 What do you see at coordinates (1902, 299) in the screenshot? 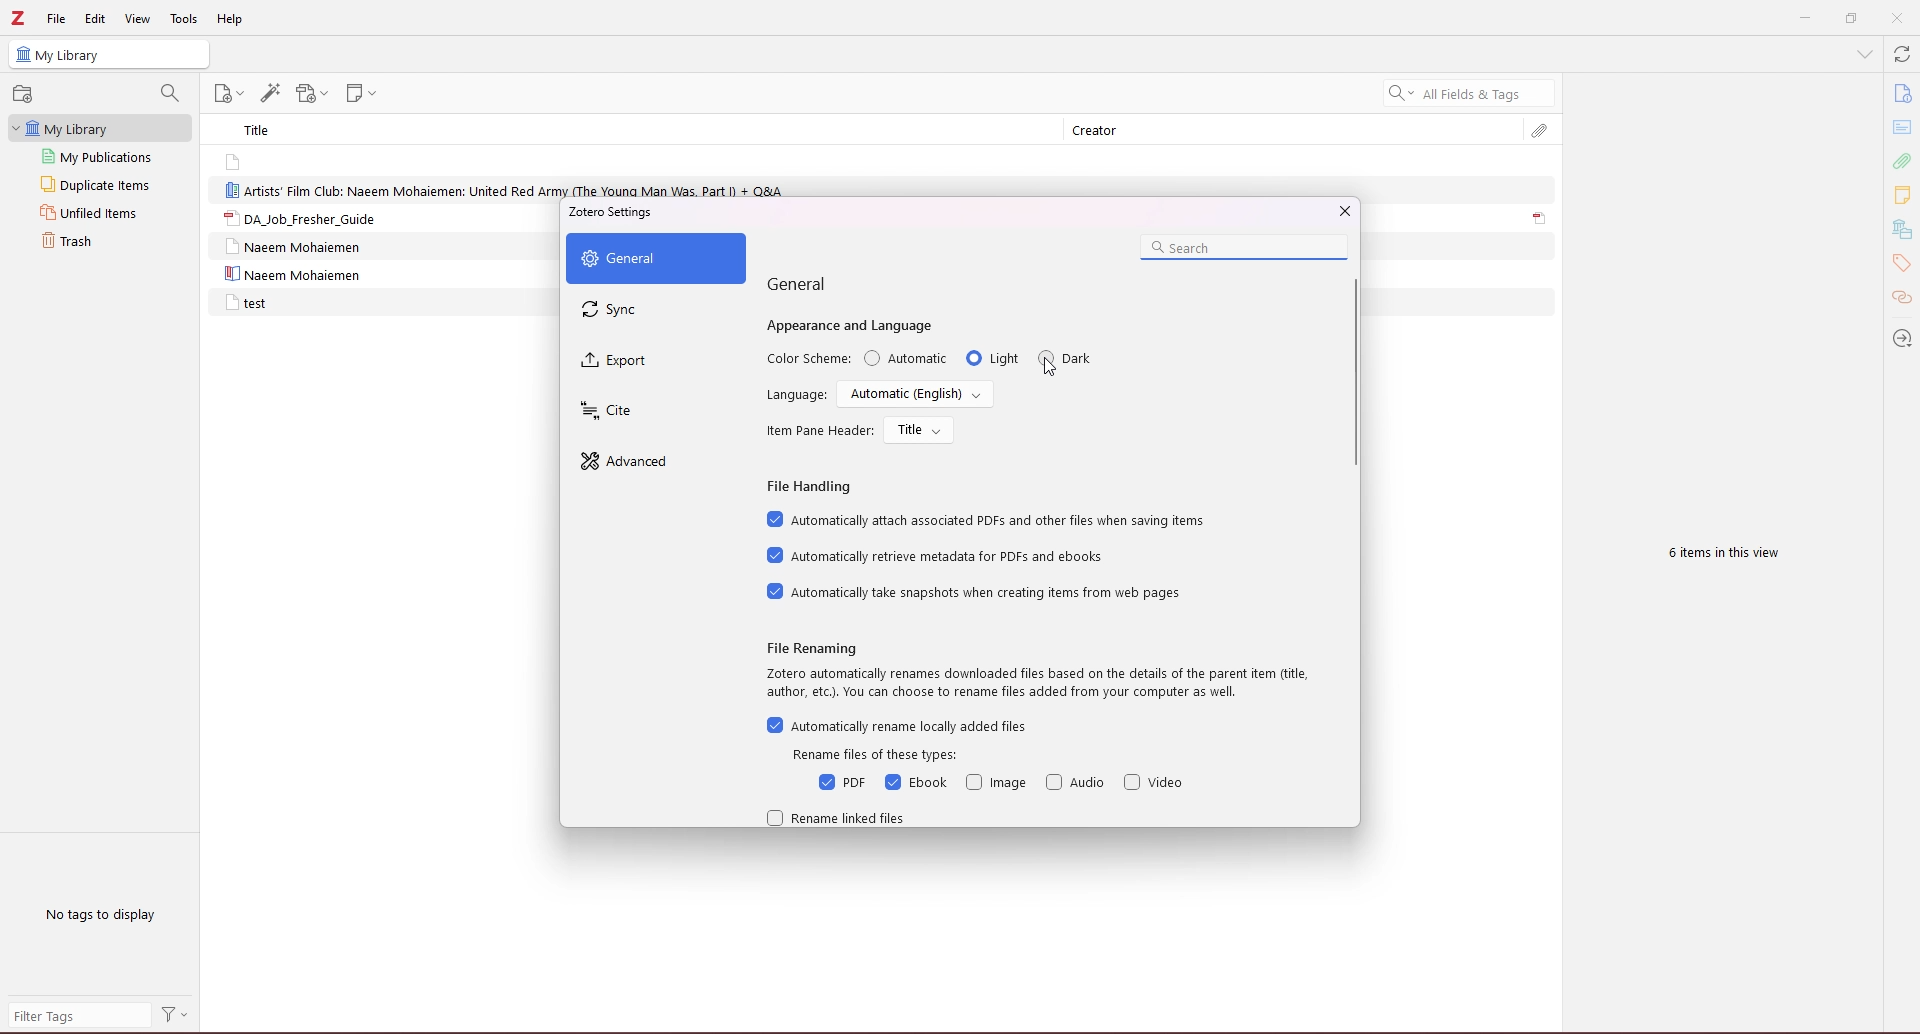
I see `related` at bounding box center [1902, 299].